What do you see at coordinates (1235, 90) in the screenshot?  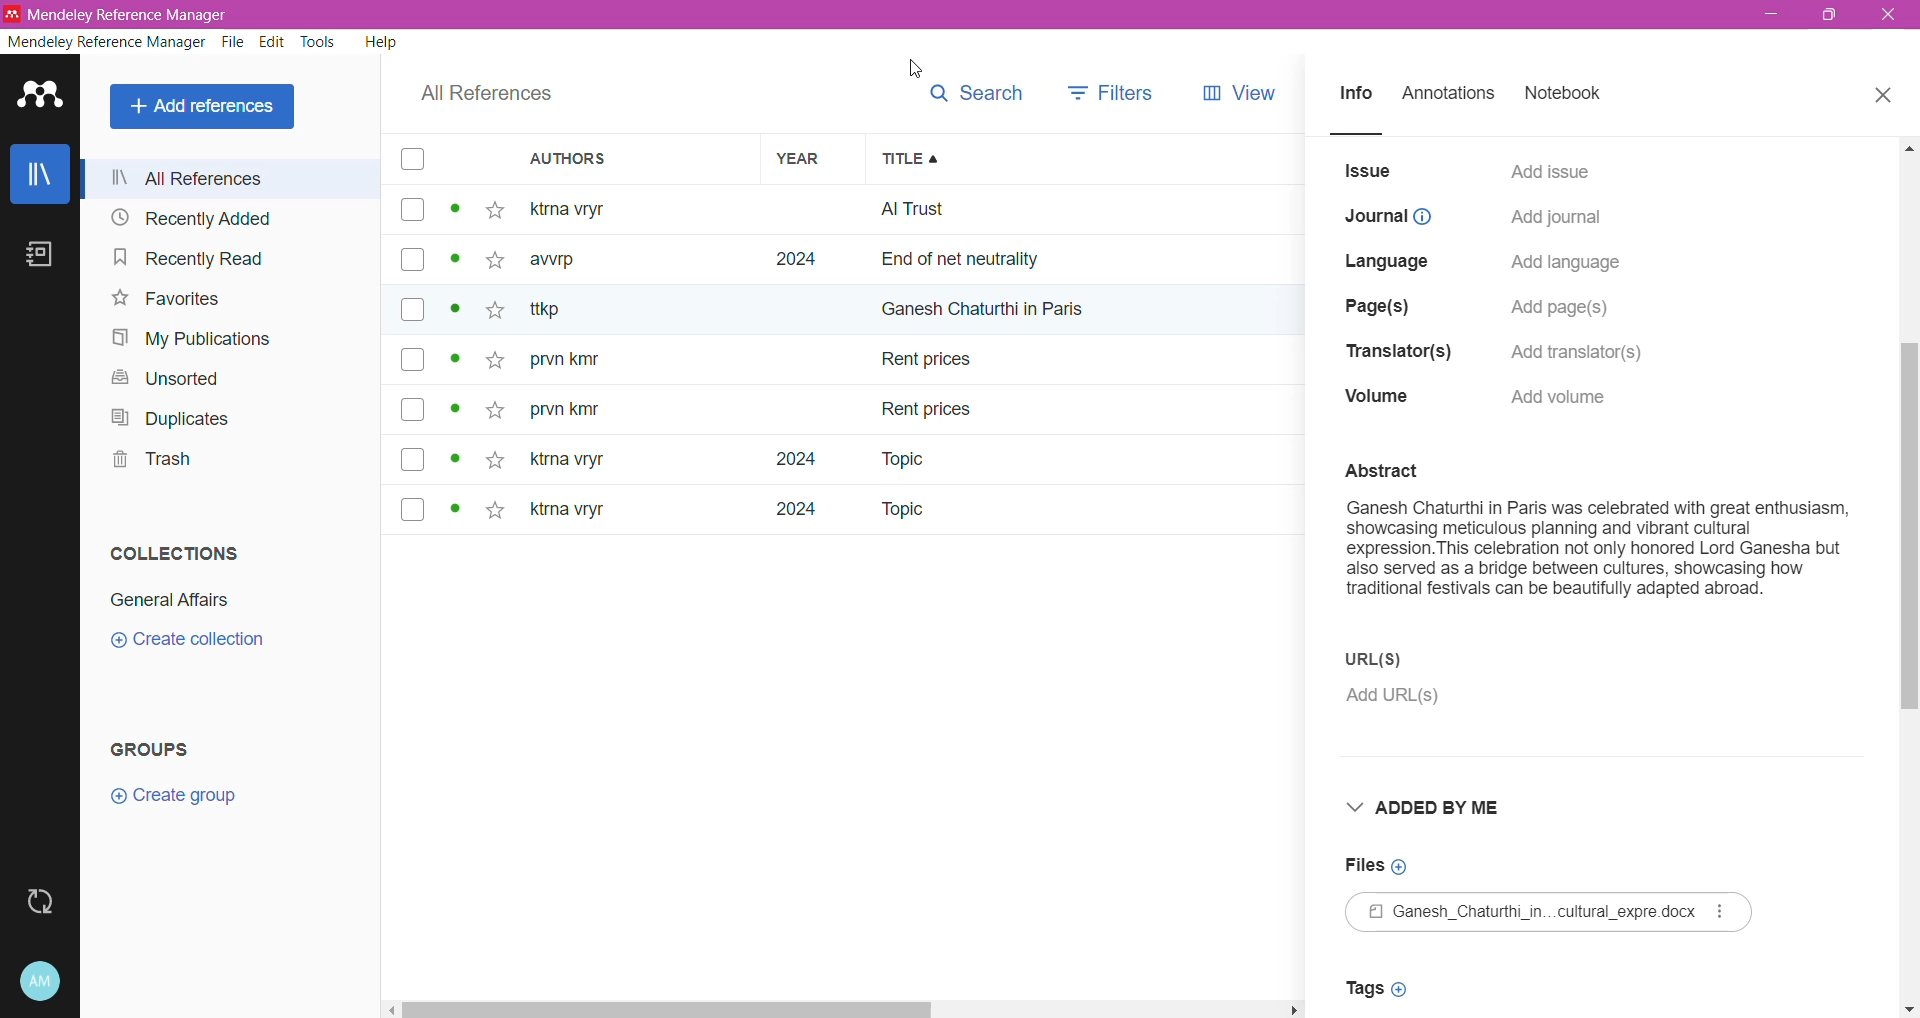 I see `View` at bounding box center [1235, 90].